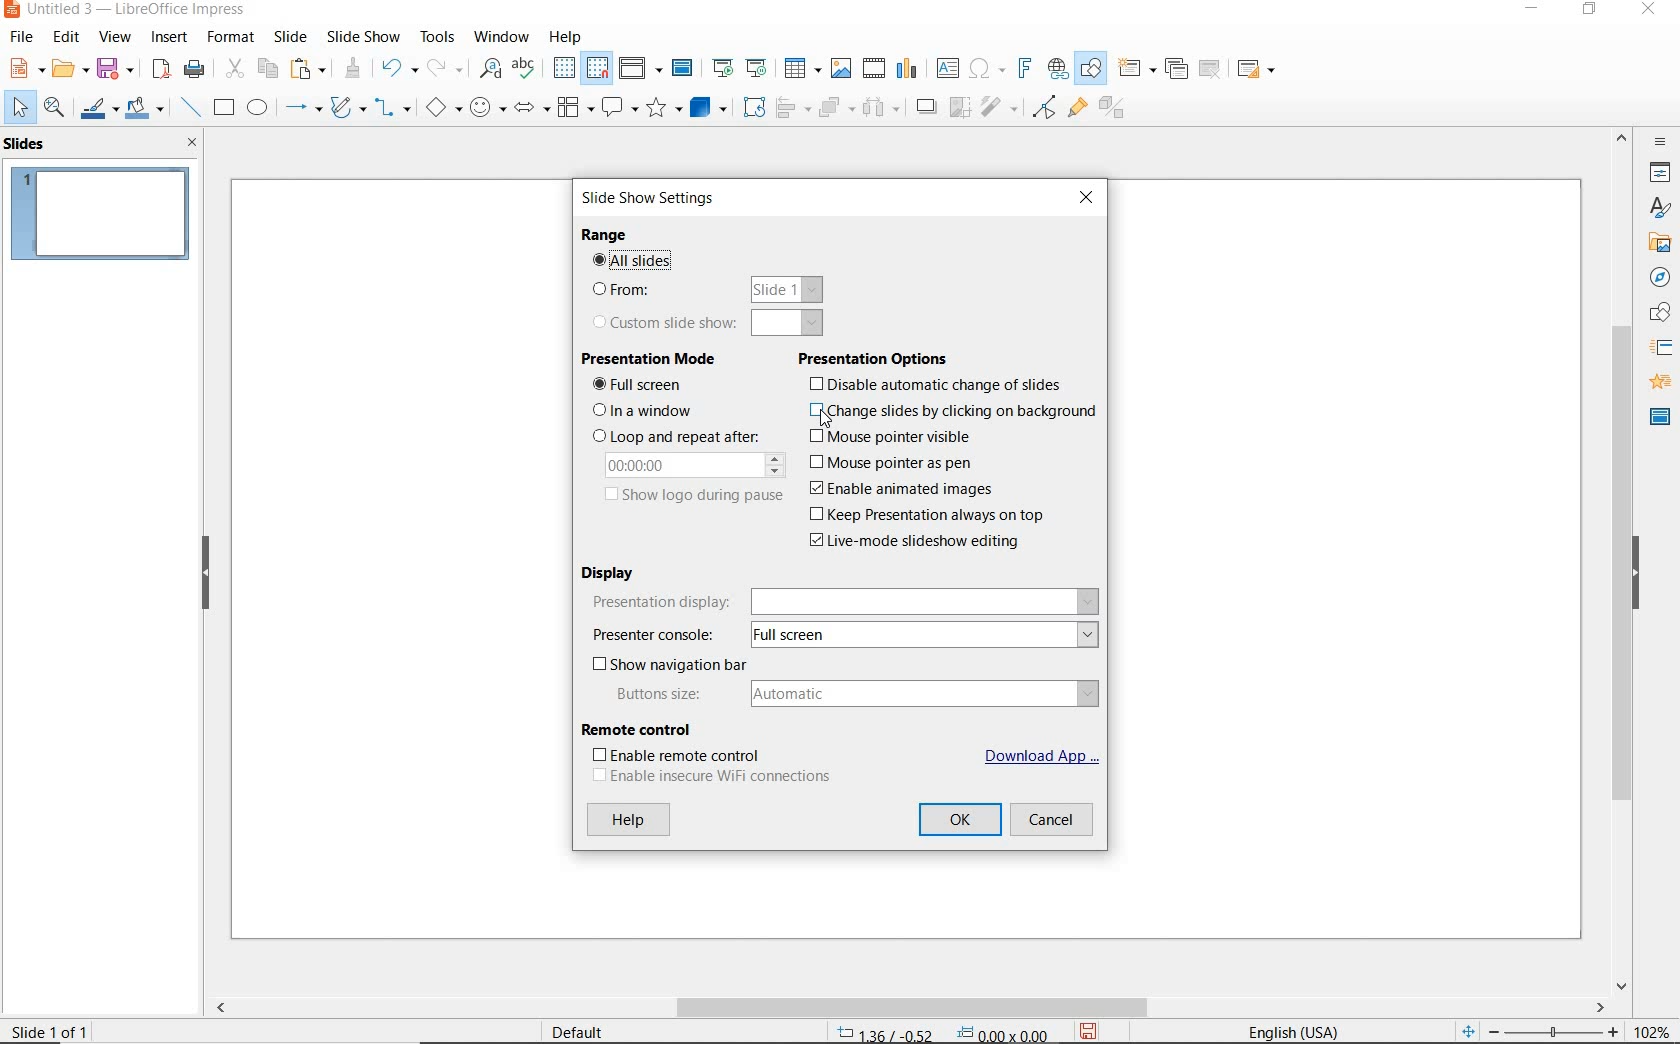 This screenshot has width=1680, height=1044. What do you see at coordinates (1053, 818) in the screenshot?
I see `CANCEL` at bounding box center [1053, 818].